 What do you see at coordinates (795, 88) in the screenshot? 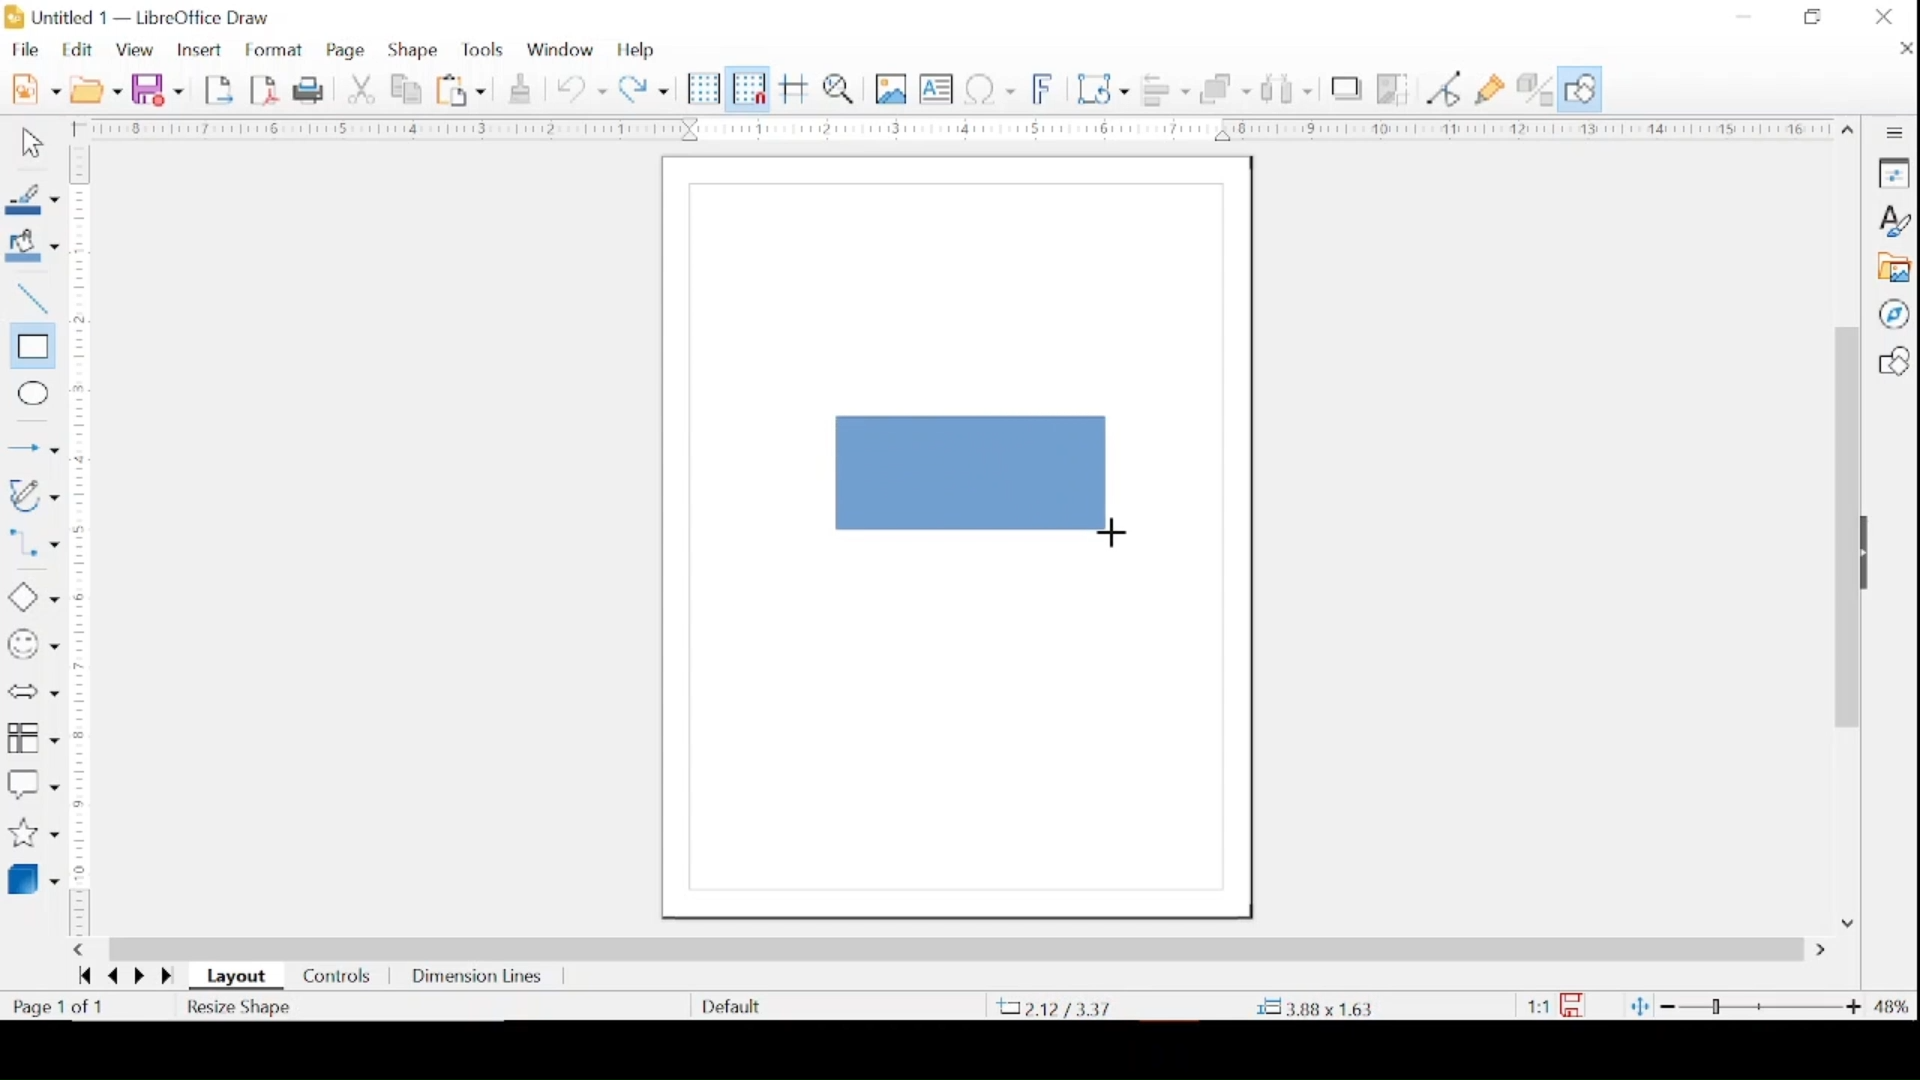
I see `show helplines while moving` at bounding box center [795, 88].